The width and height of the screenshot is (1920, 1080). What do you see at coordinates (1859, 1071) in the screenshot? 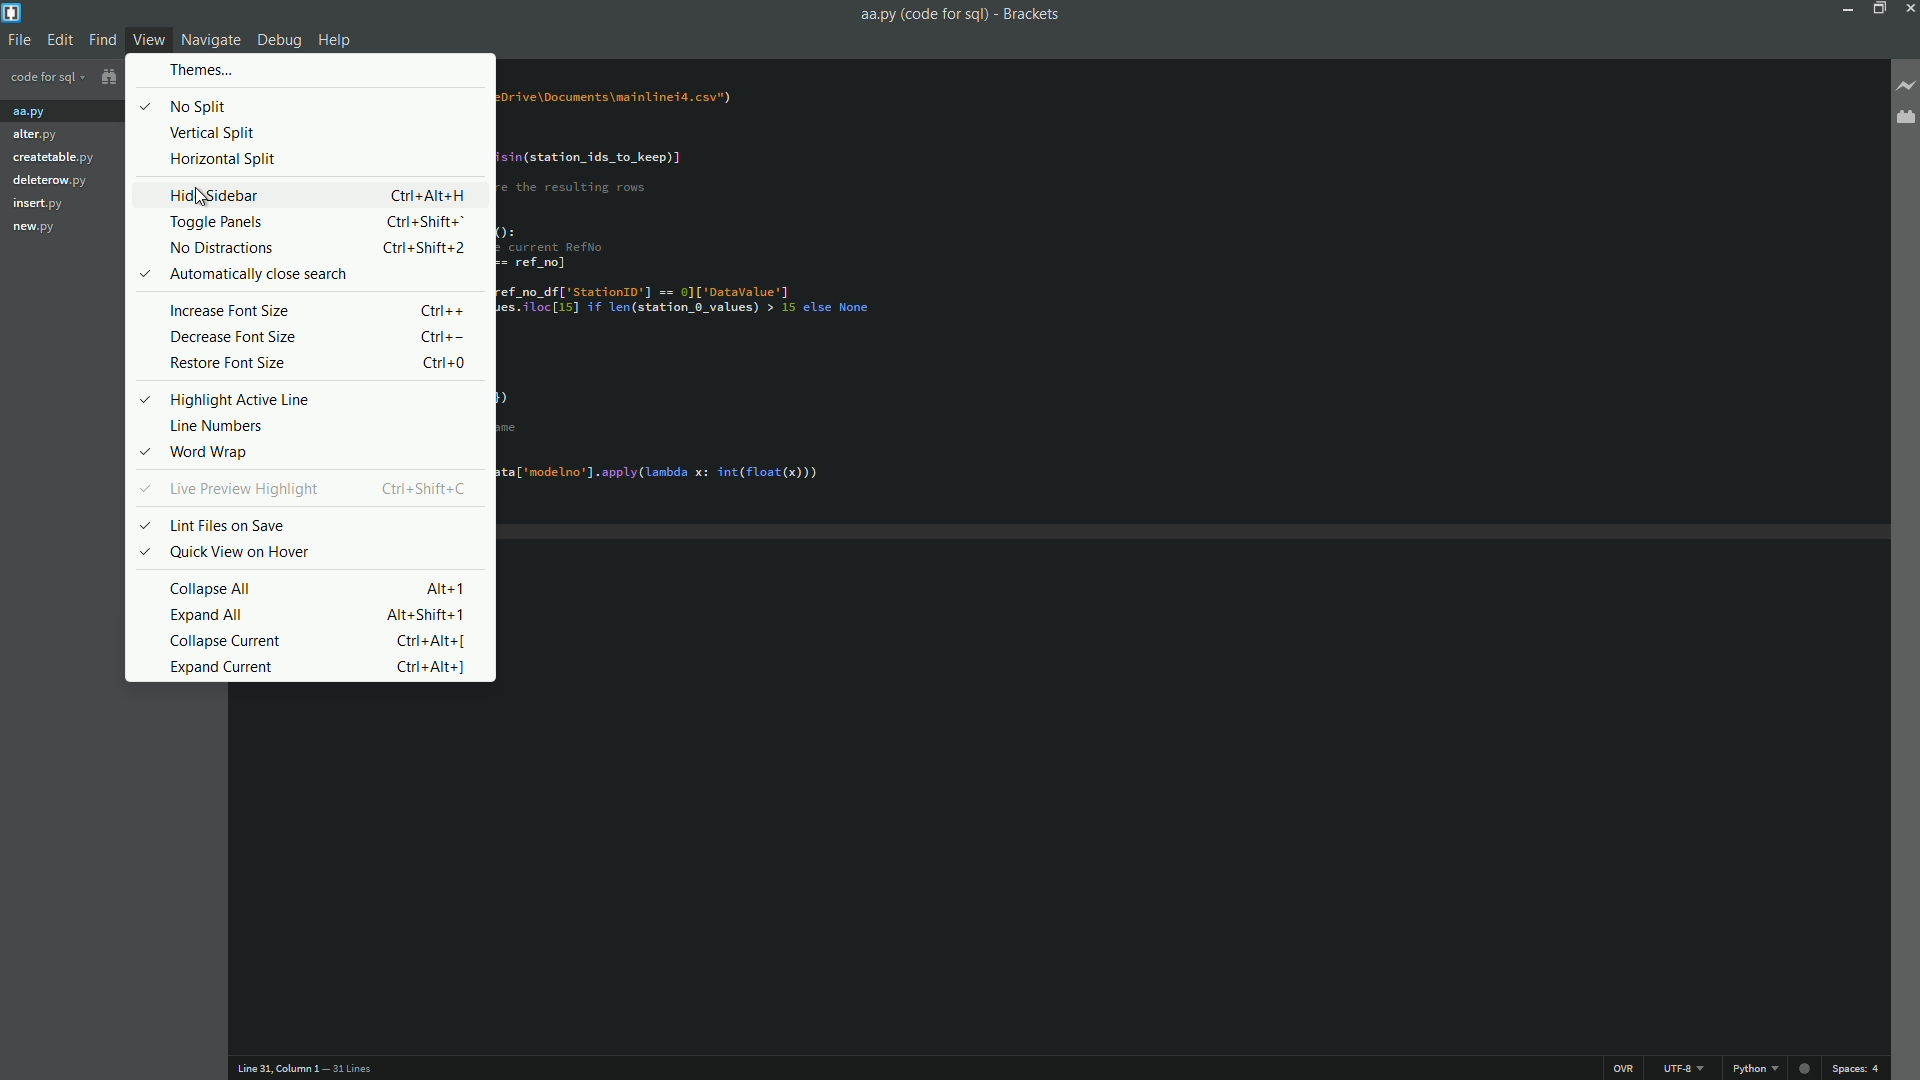
I see `space button` at bounding box center [1859, 1071].